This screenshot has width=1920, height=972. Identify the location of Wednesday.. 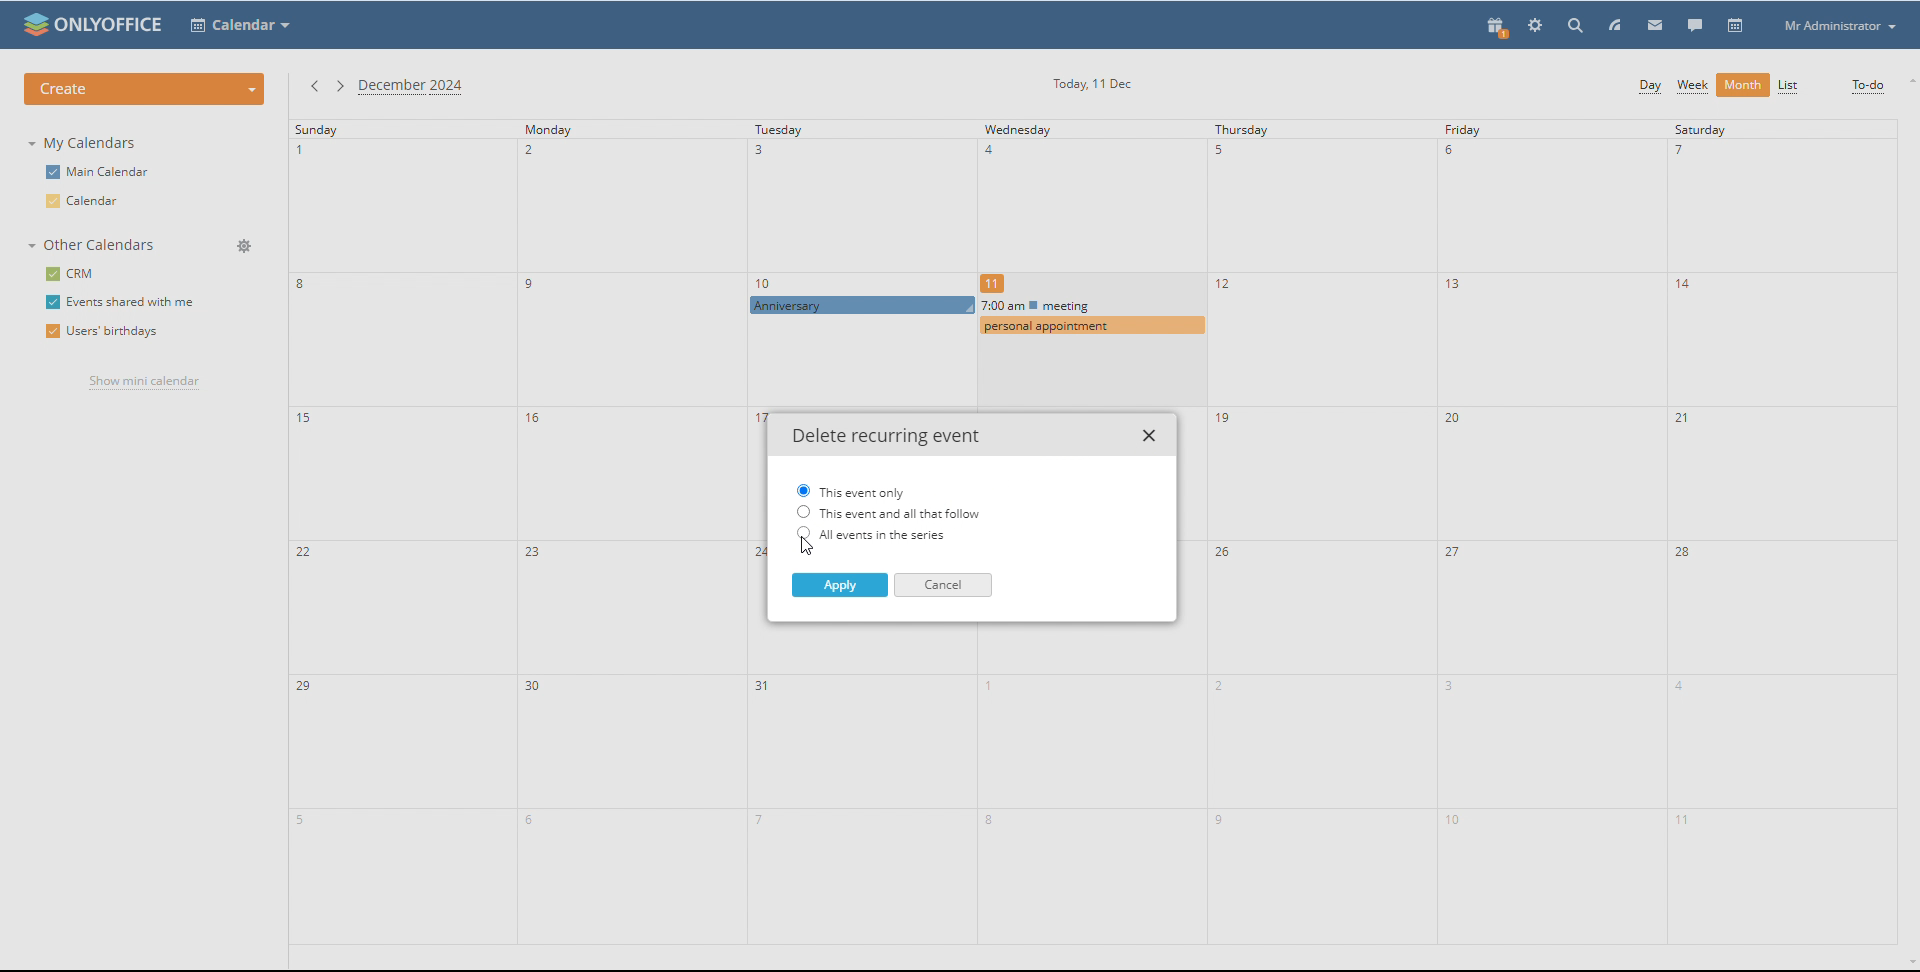
(1084, 204).